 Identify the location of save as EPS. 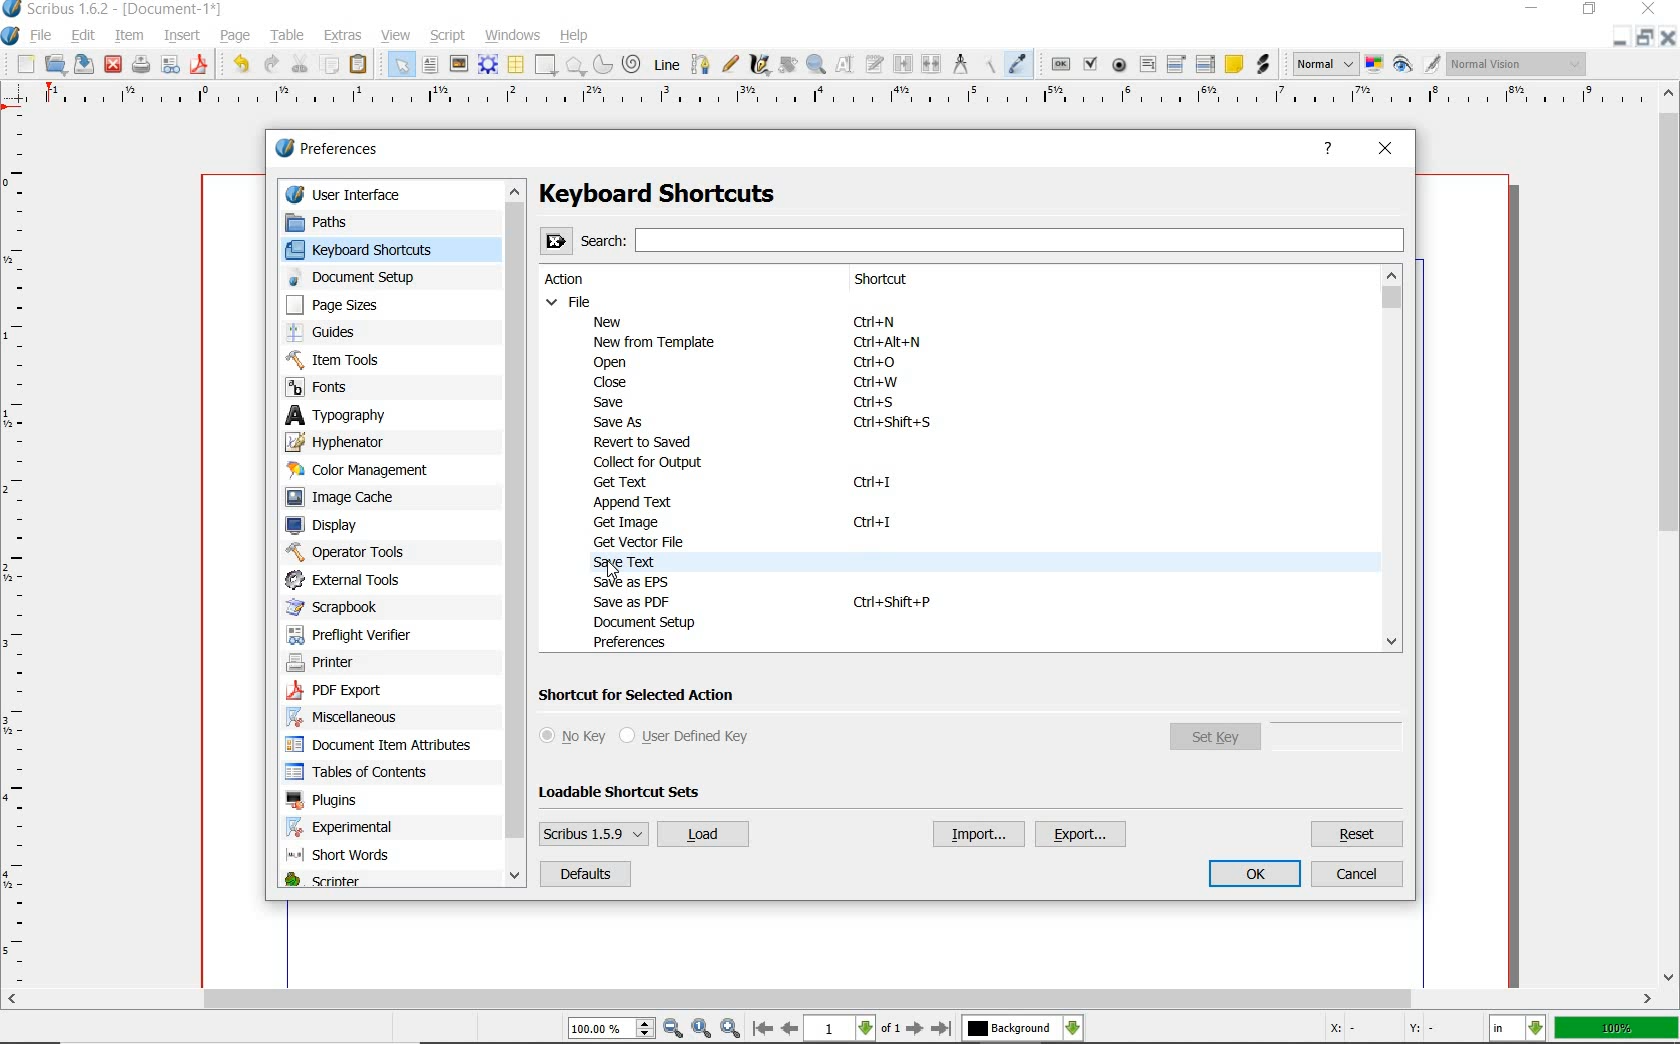
(632, 582).